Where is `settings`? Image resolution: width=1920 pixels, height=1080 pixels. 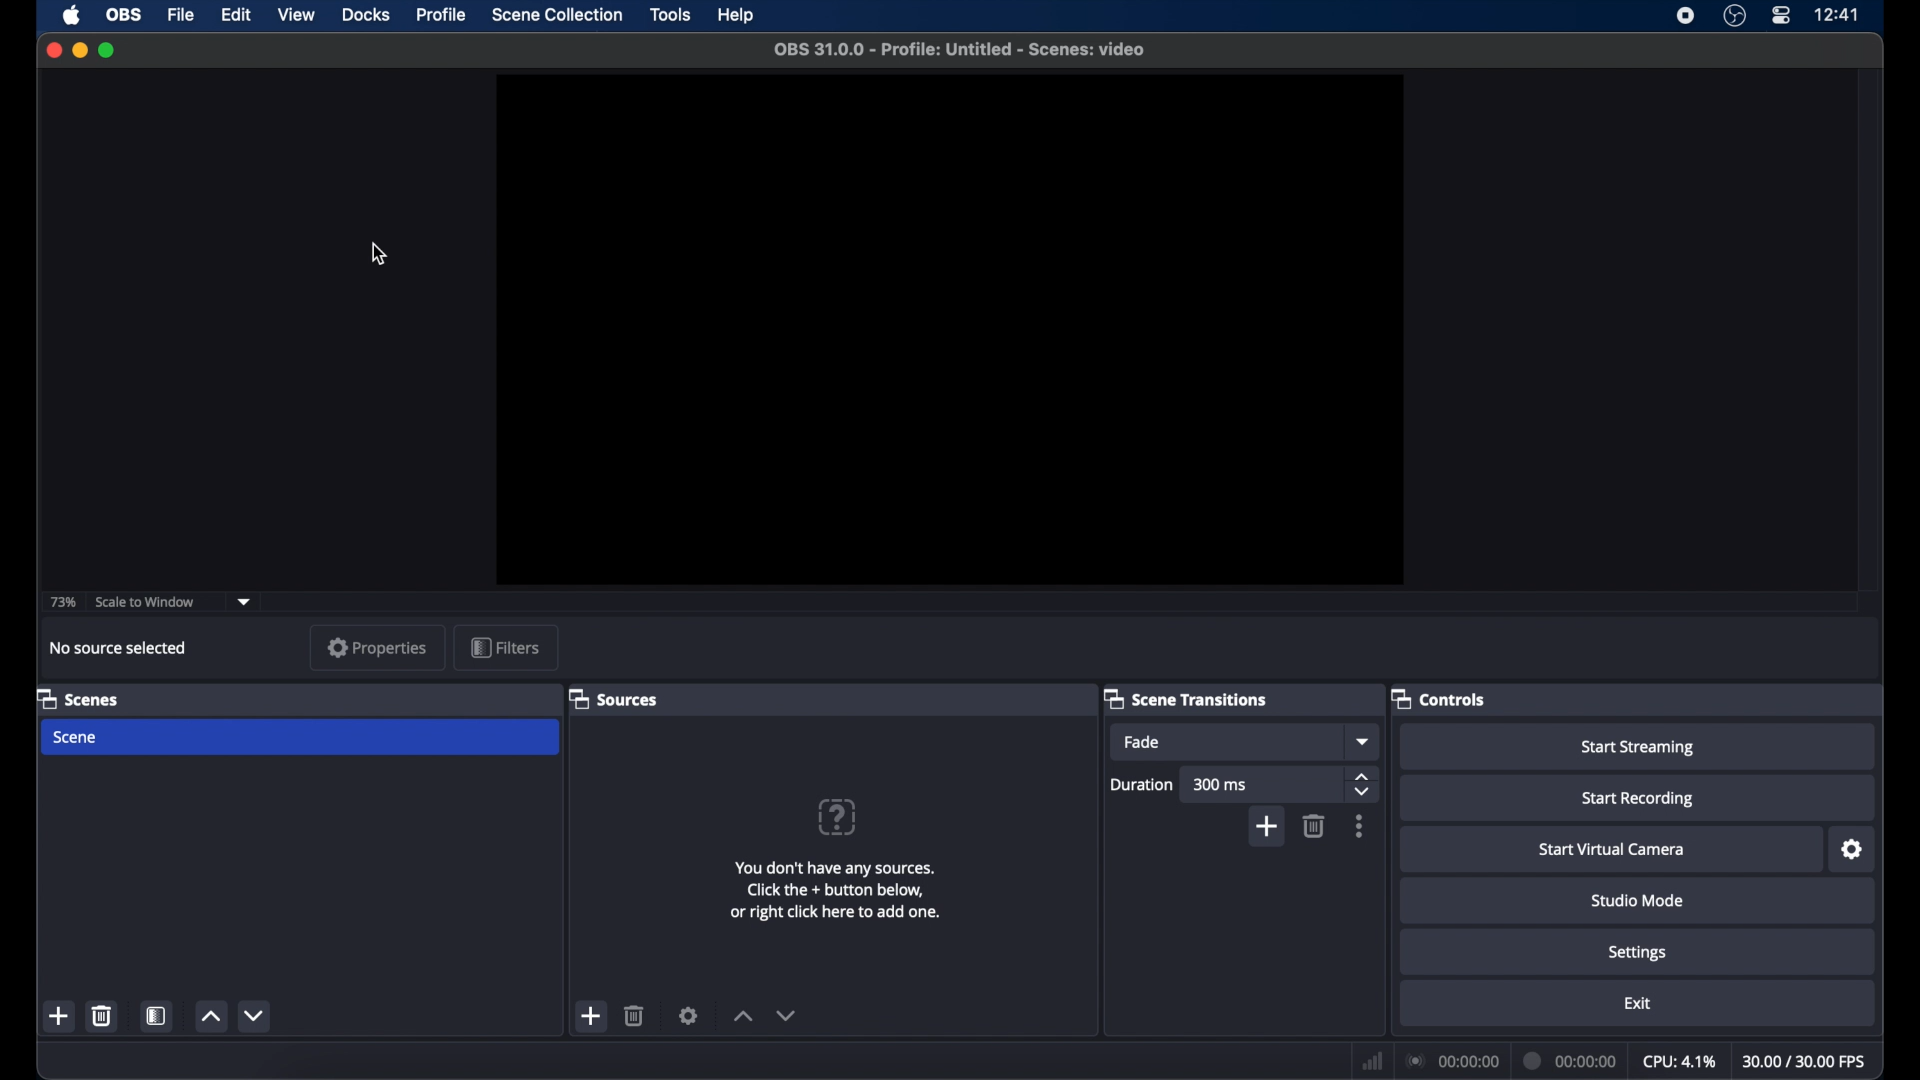
settings is located at coordinates (689, 1015).